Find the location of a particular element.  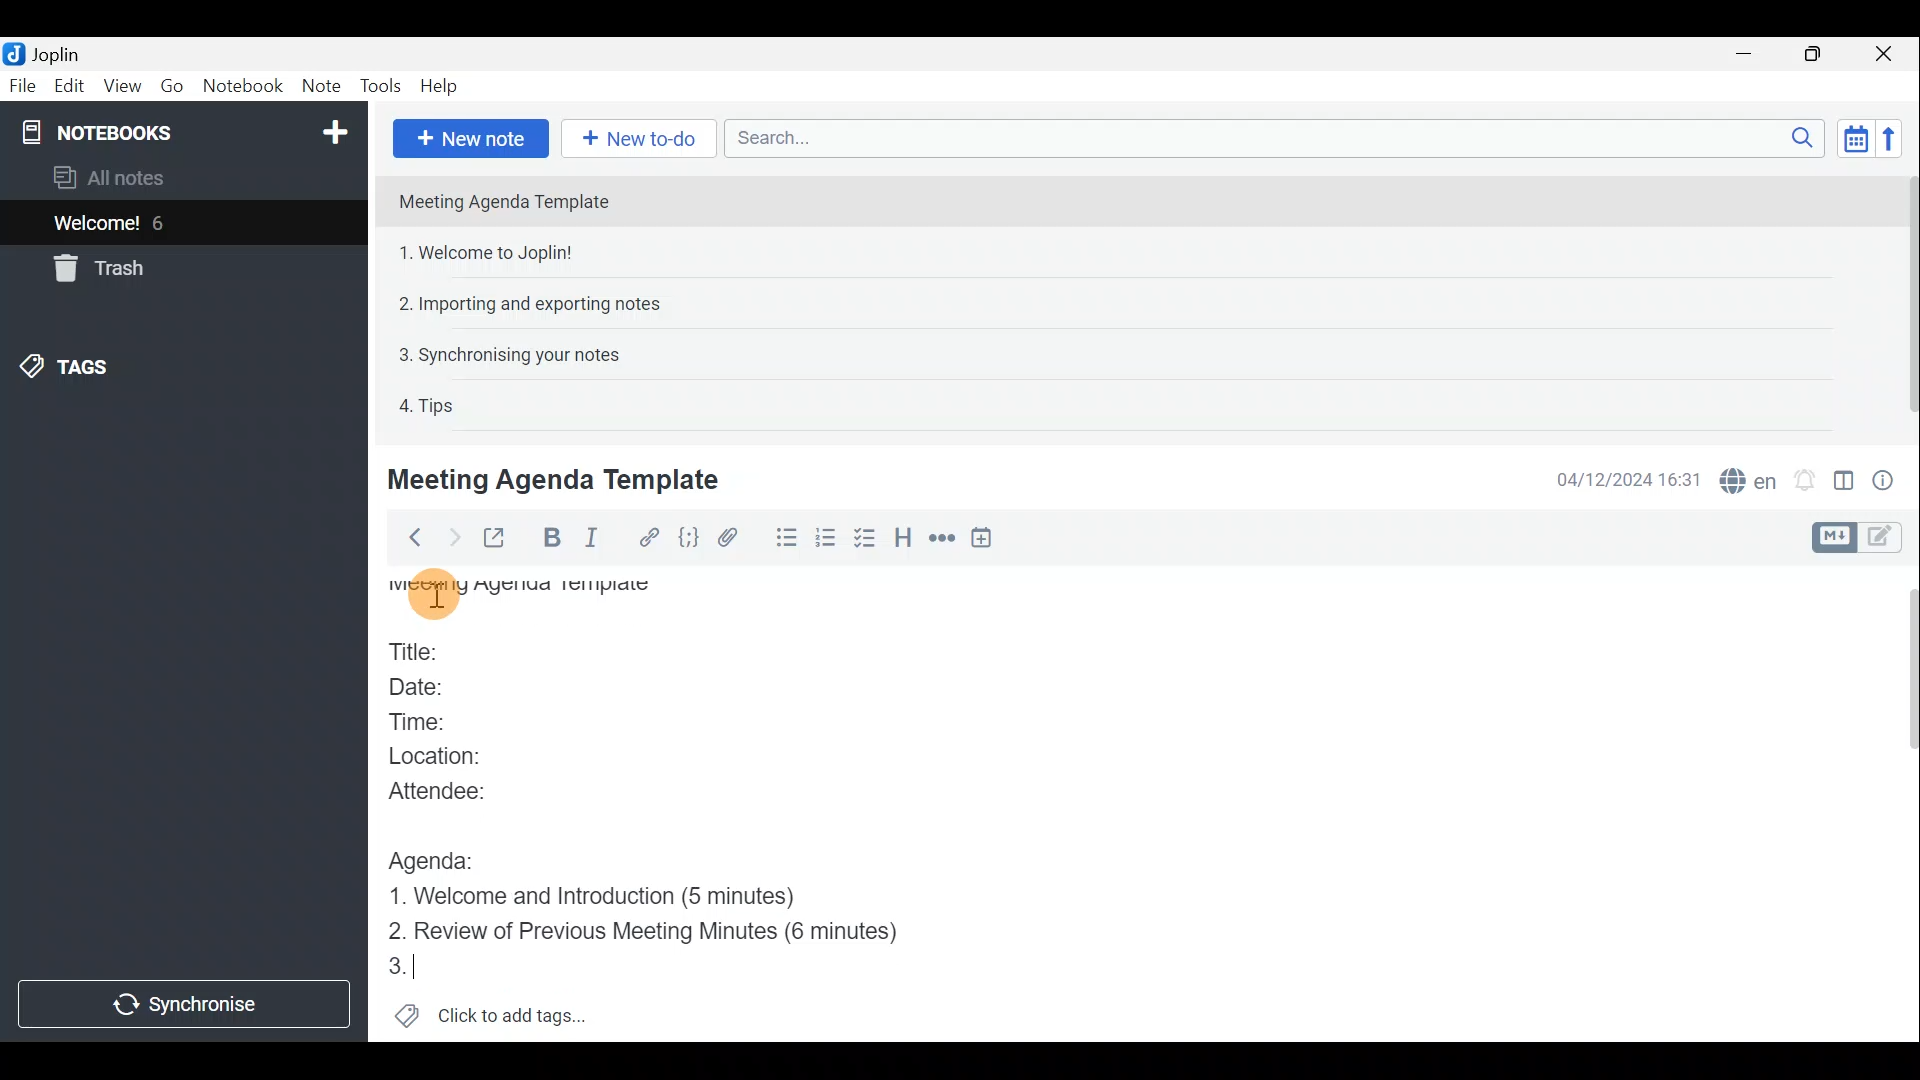

Click to add tags is located at coordinates (518, 1011).